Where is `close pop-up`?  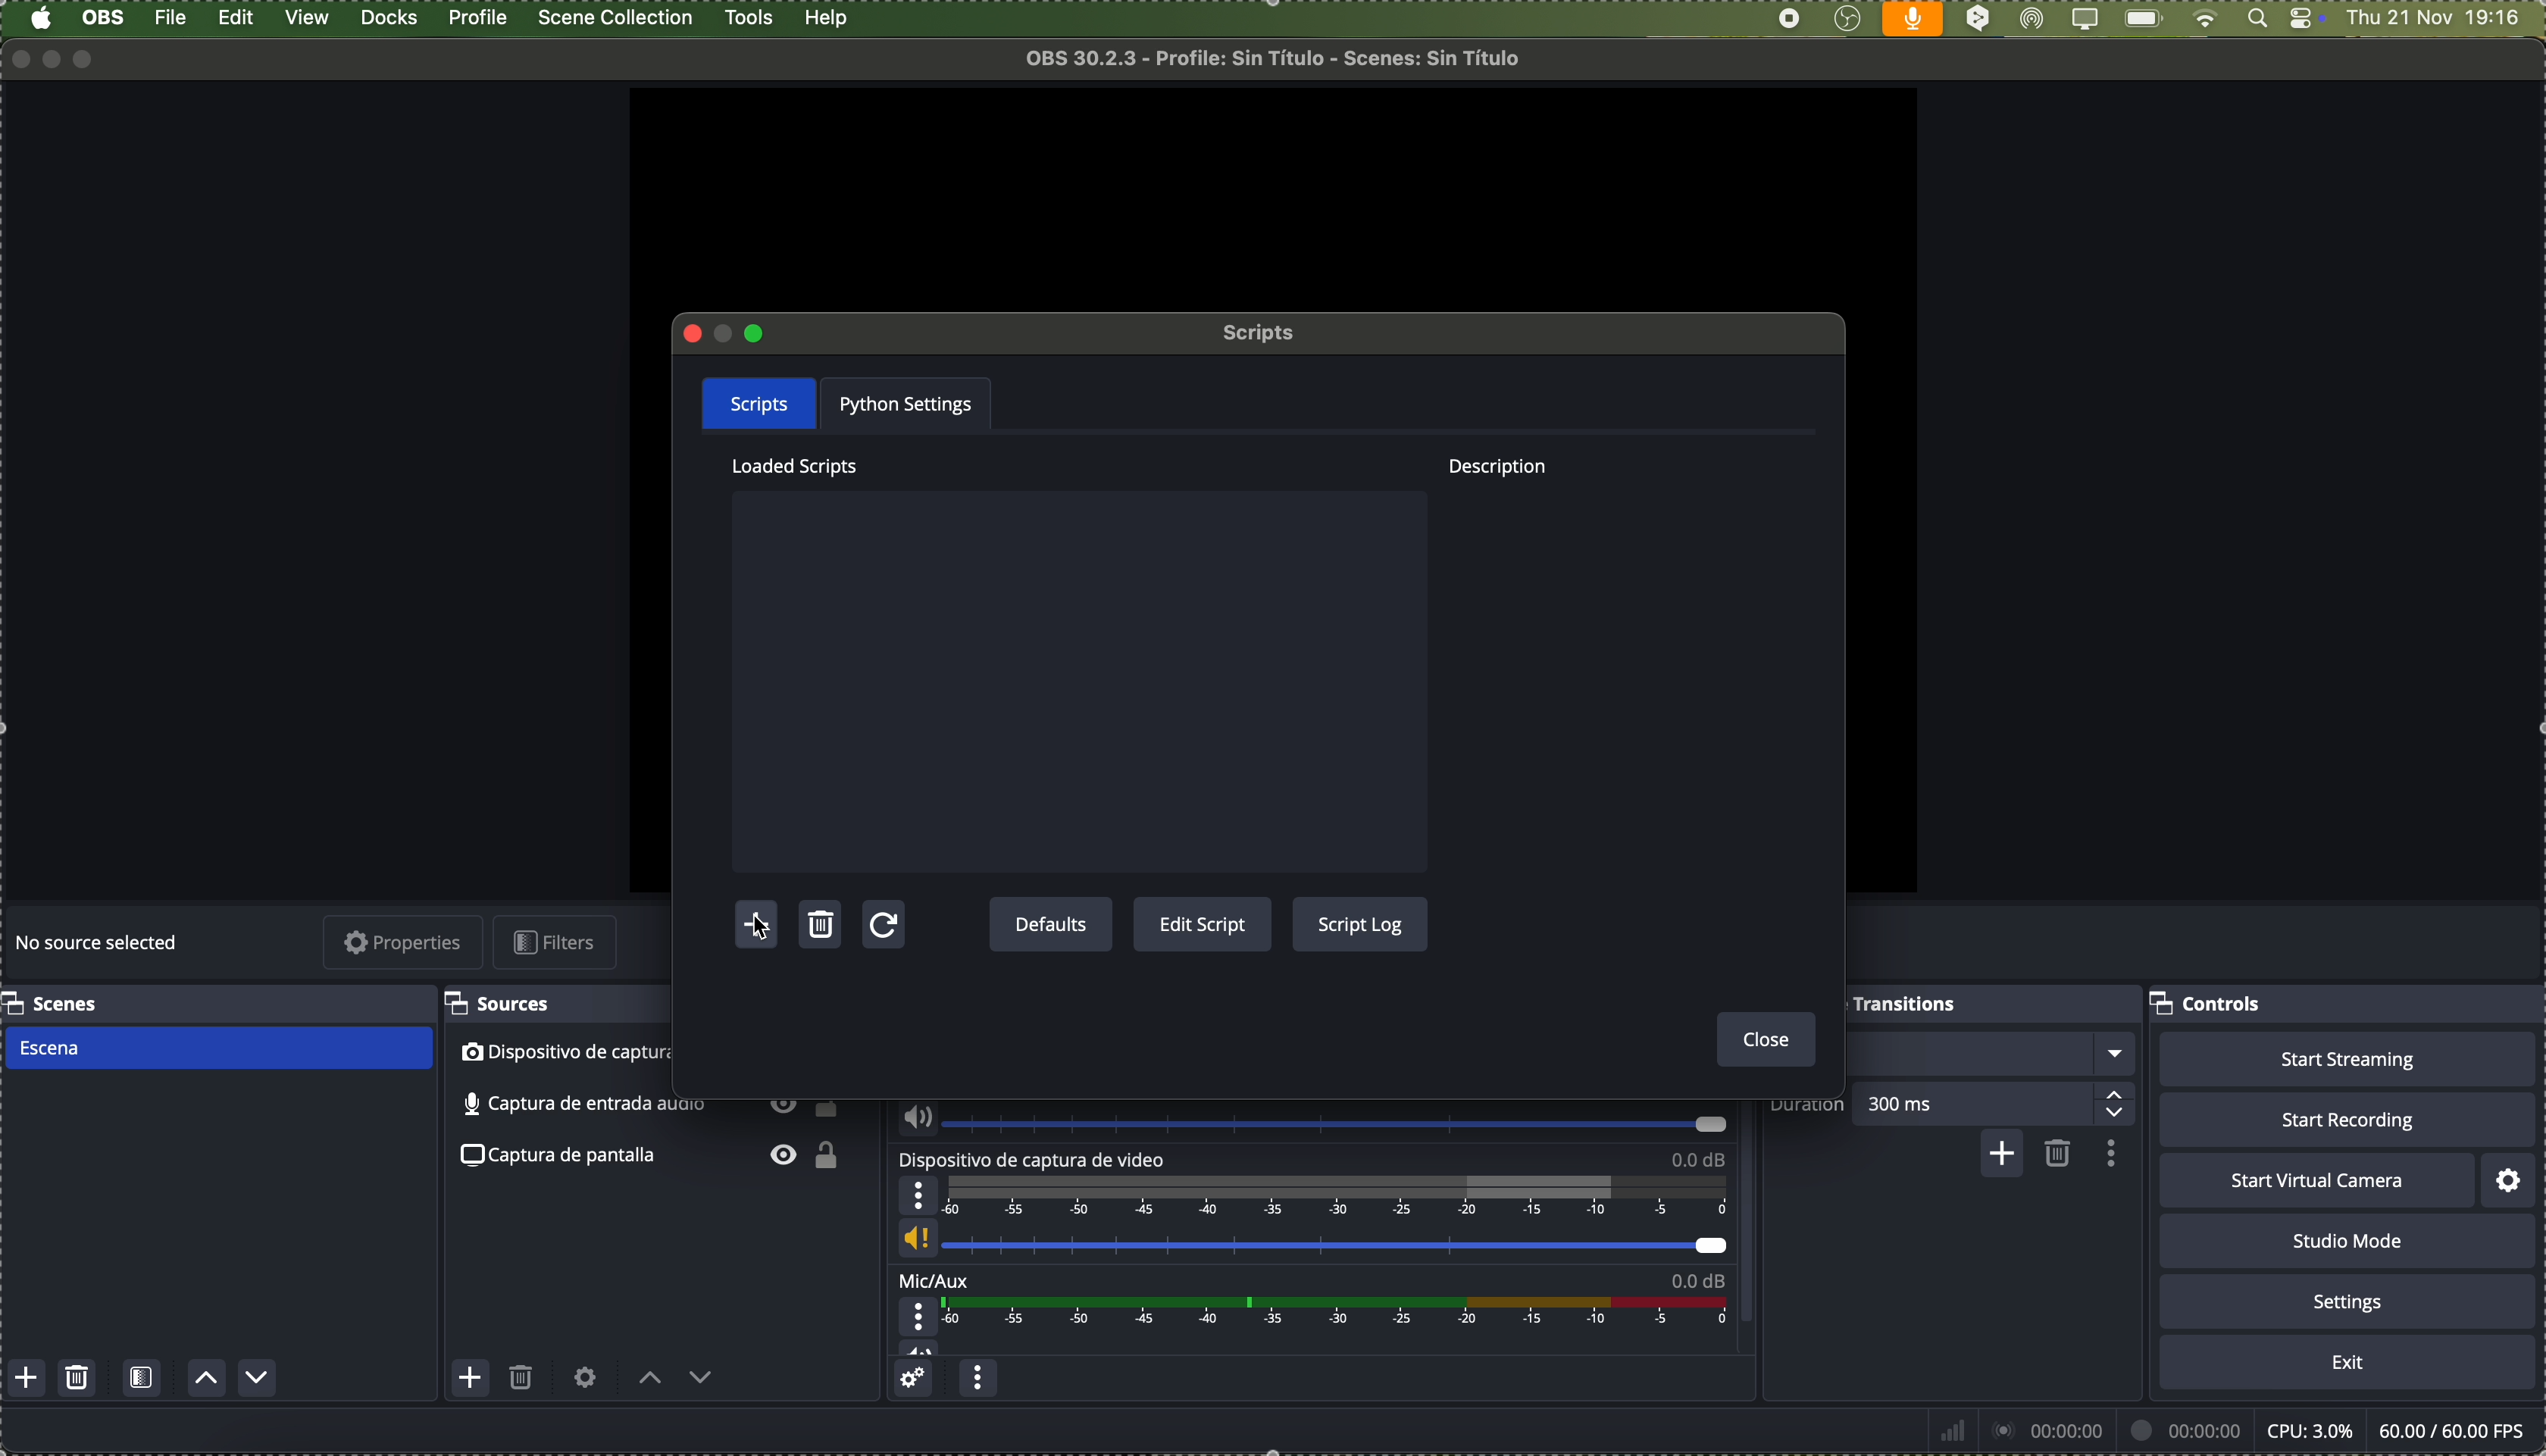 close pop-up is located at coordinates (694, 334).